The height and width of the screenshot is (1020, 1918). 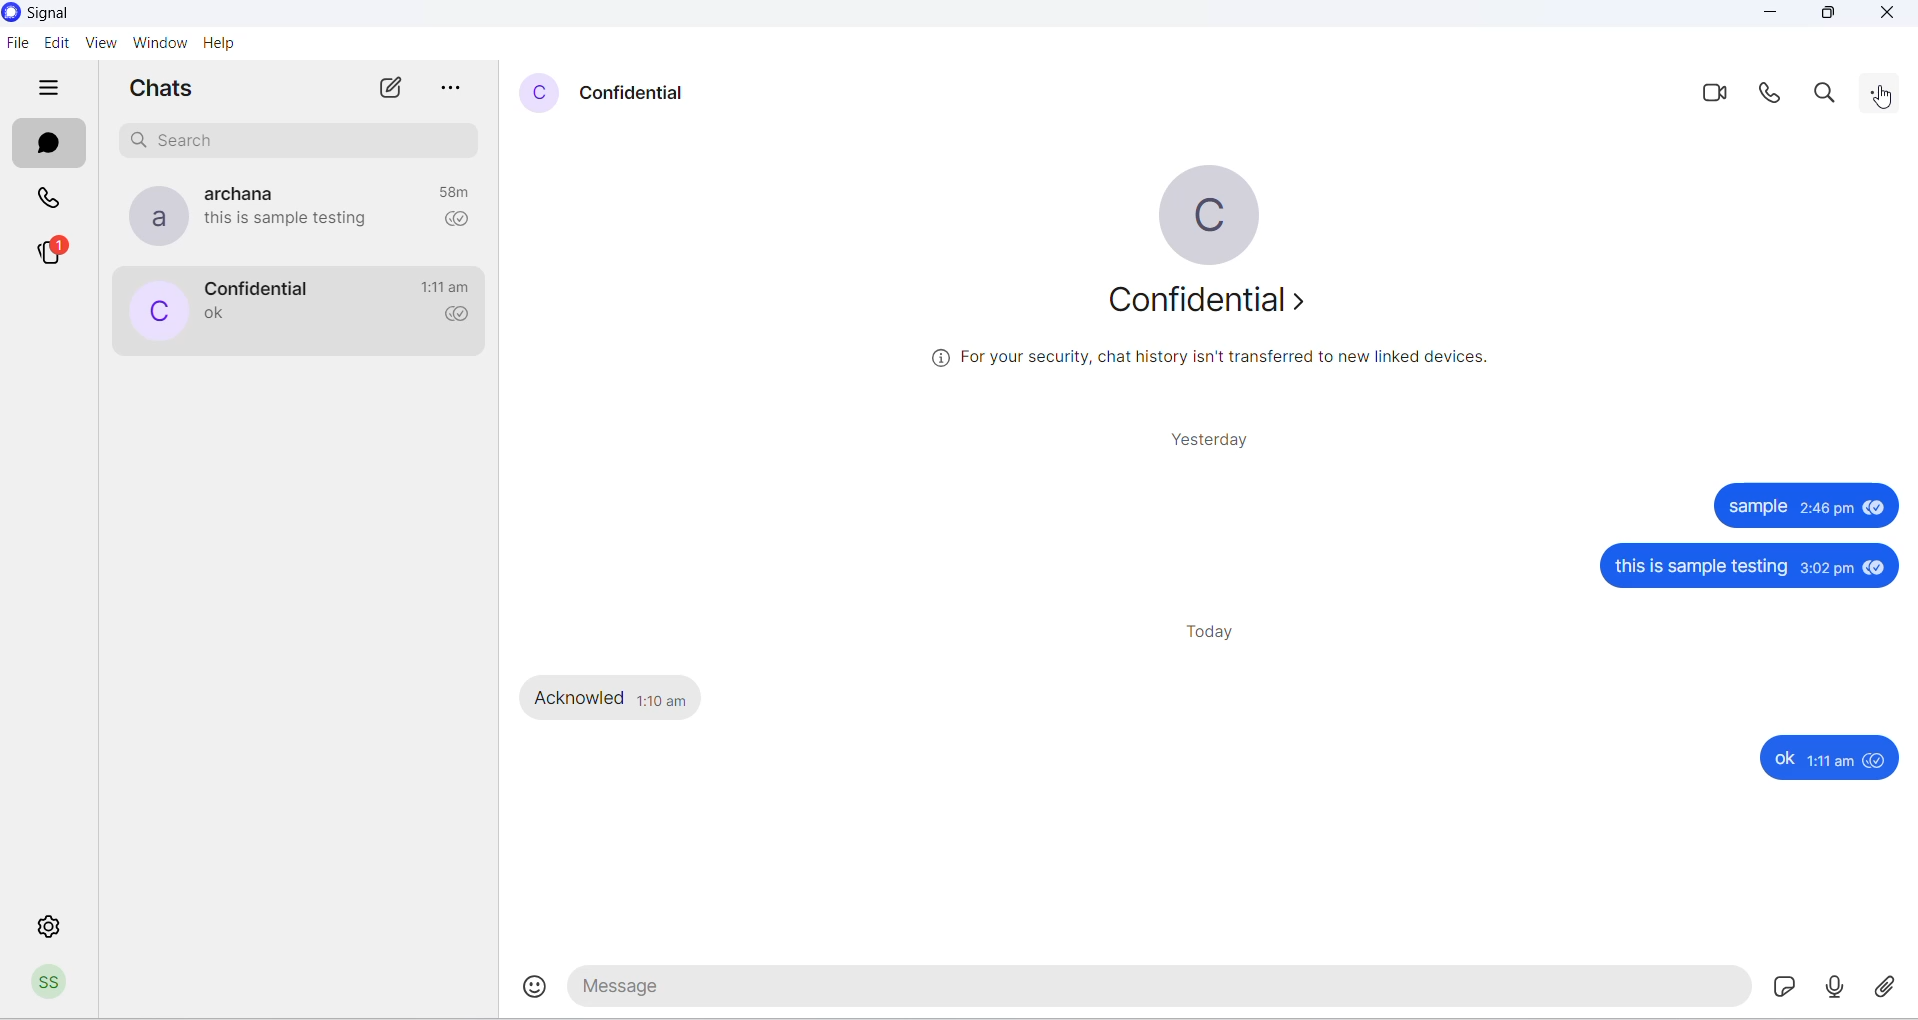 I want to click on 3:02 pm, so click(x=1828, y=569).